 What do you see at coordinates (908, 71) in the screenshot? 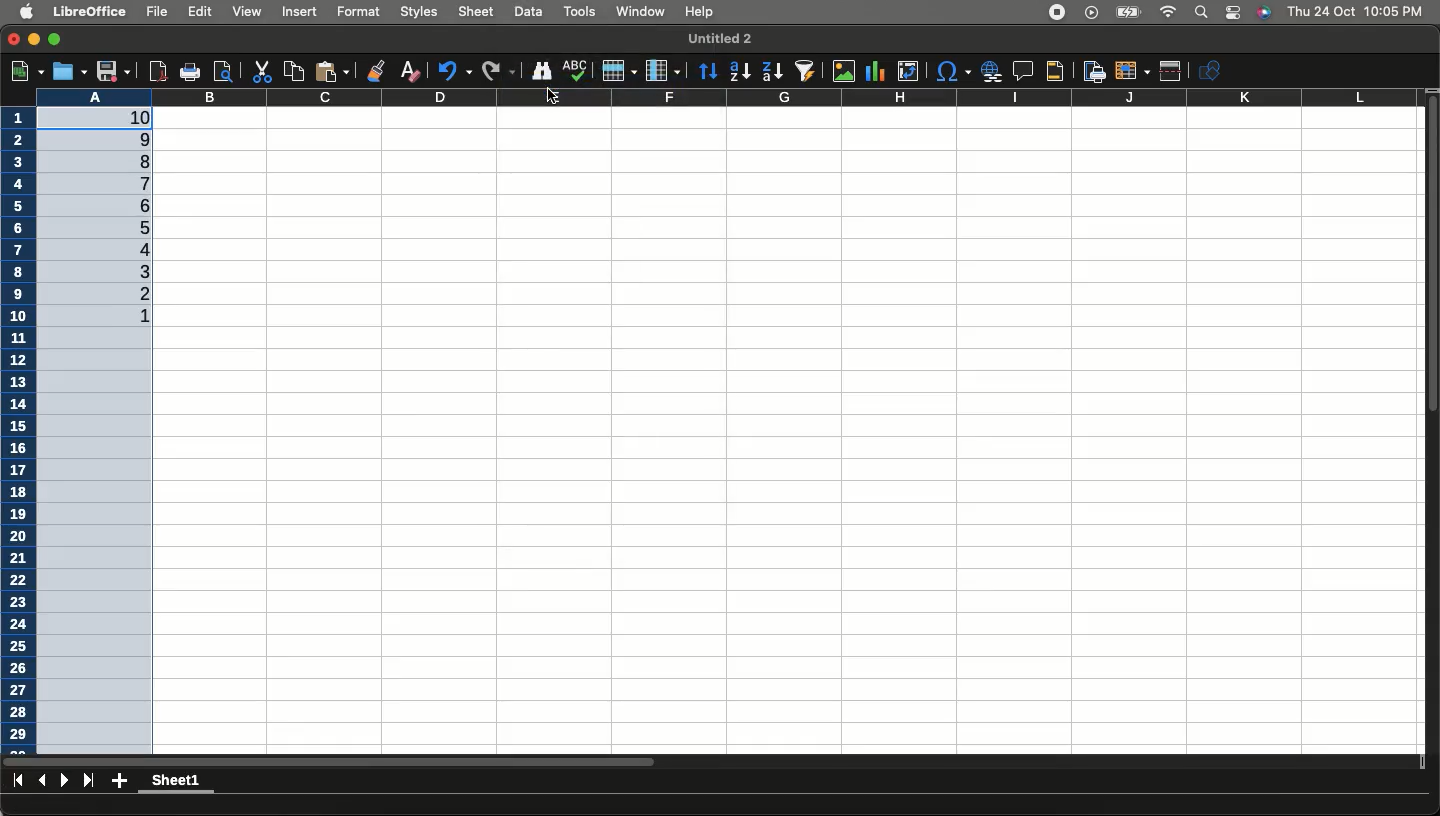
I see `Insert or edit pivot table` at bounding box center [908, 71].